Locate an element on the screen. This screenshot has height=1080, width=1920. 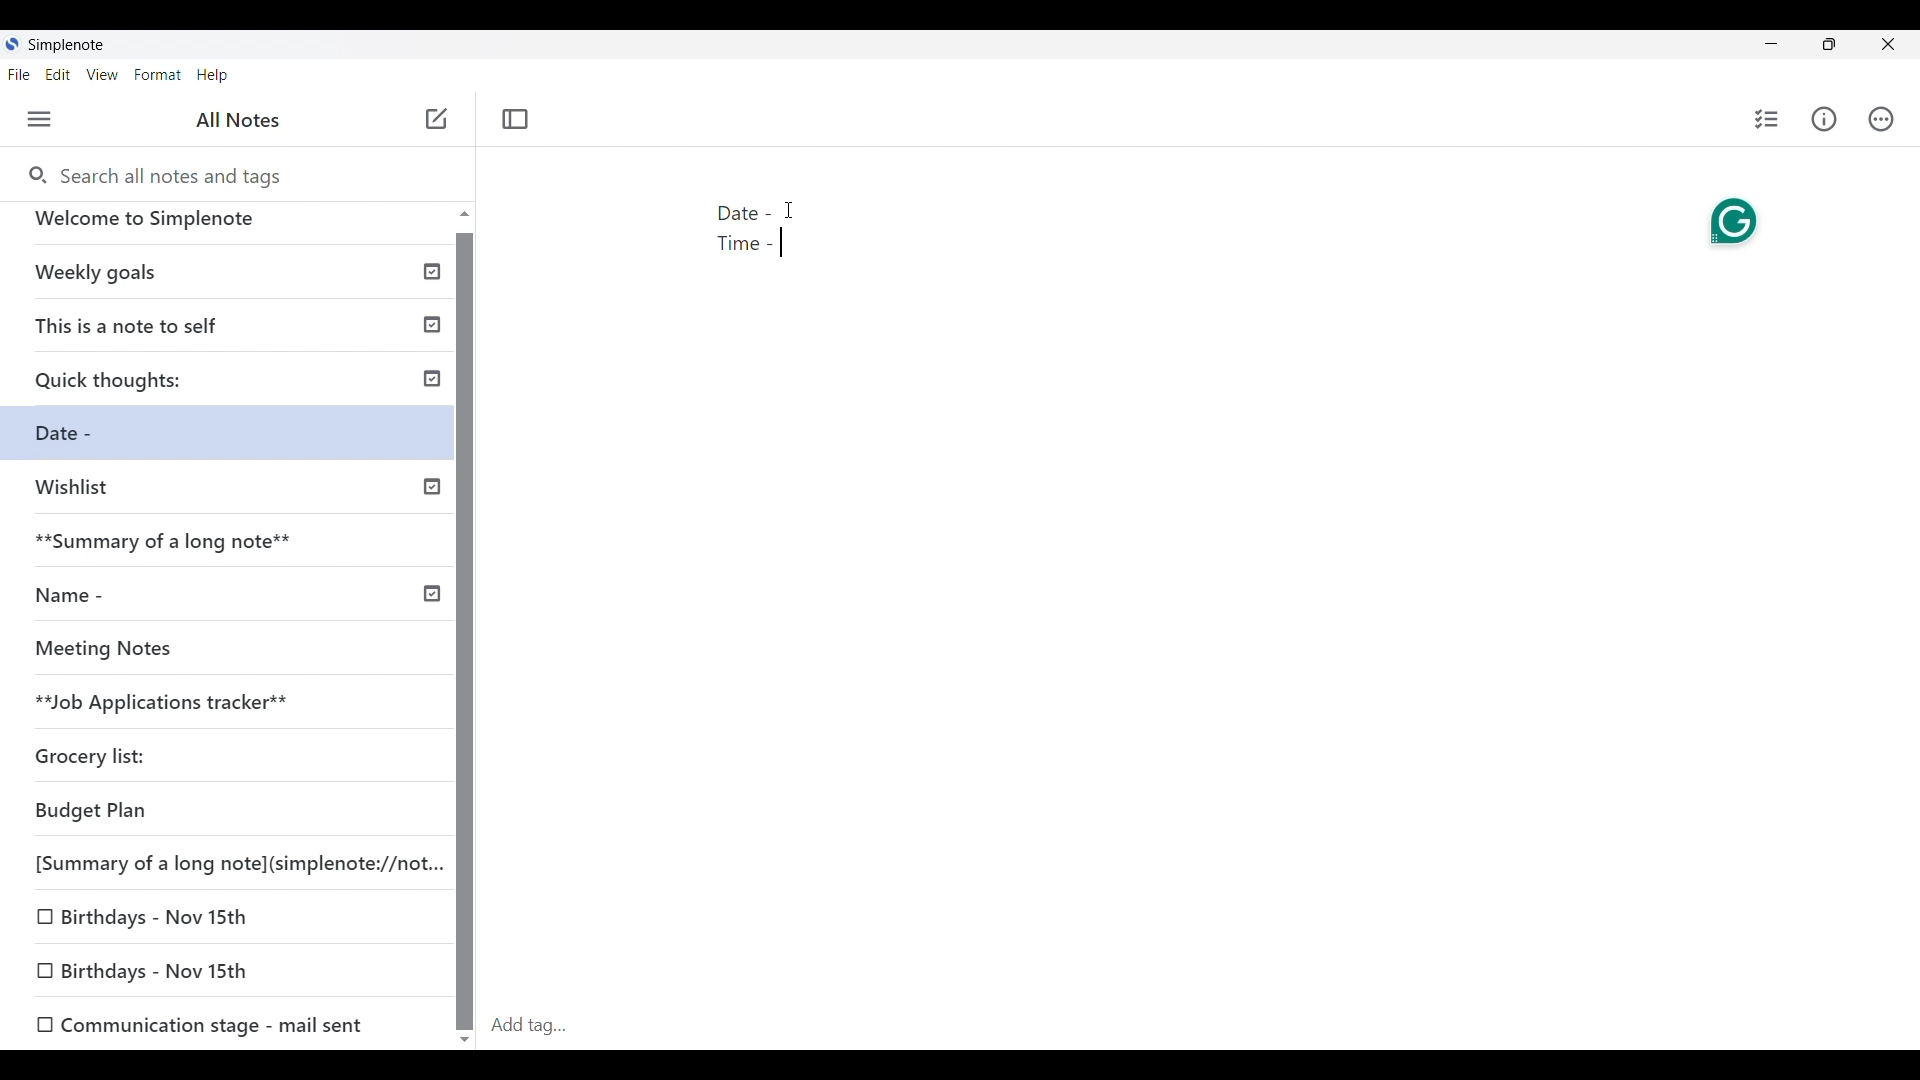
Search all notes and tags is located at coordinates (153, 174).